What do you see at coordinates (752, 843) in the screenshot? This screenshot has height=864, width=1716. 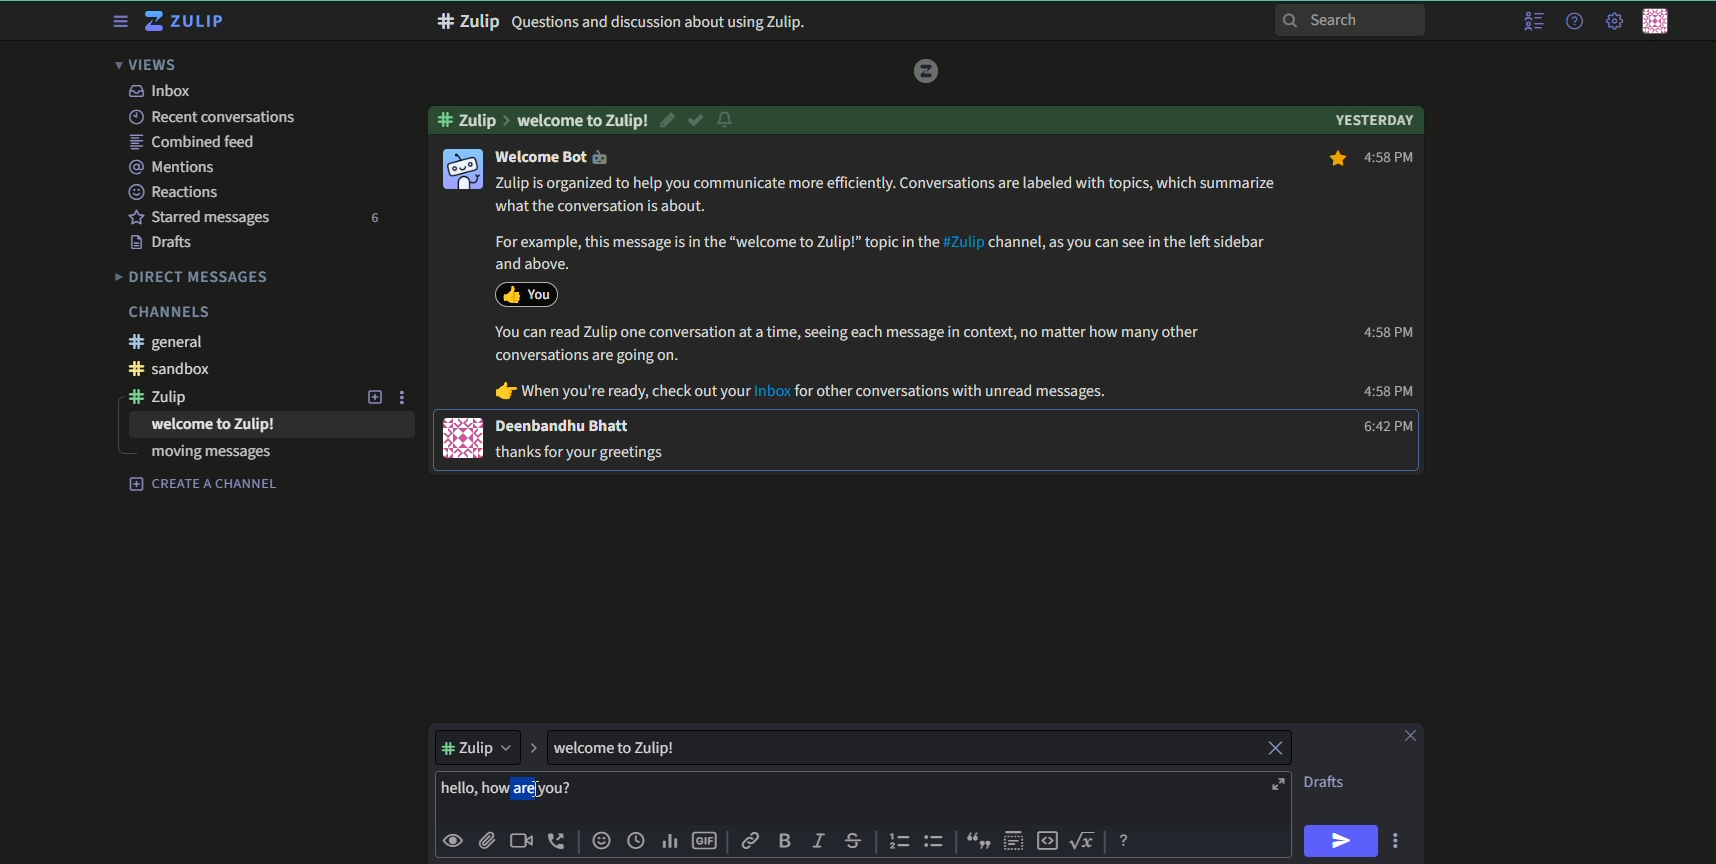 I see `link` at bounding box center [752, 843].